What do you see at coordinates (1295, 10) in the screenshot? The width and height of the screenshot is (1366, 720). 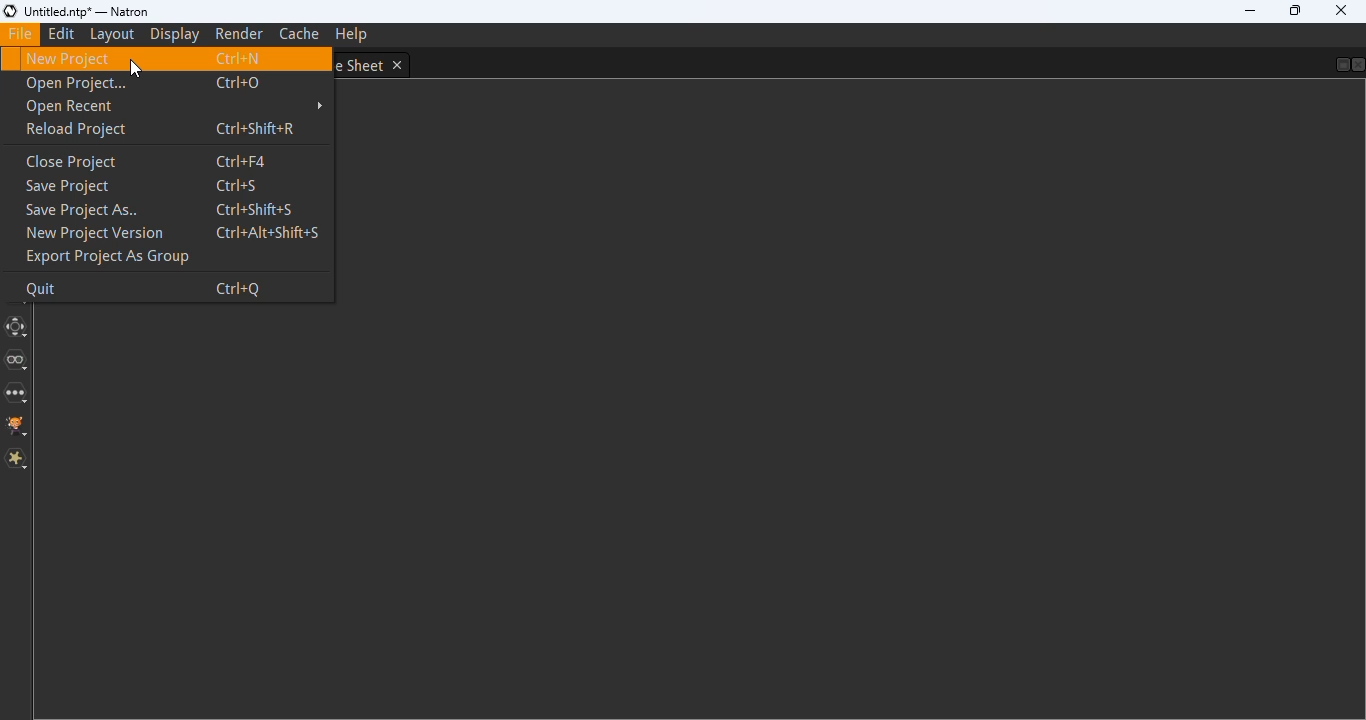 I see `maximize` at bounding box center [1295, 10].